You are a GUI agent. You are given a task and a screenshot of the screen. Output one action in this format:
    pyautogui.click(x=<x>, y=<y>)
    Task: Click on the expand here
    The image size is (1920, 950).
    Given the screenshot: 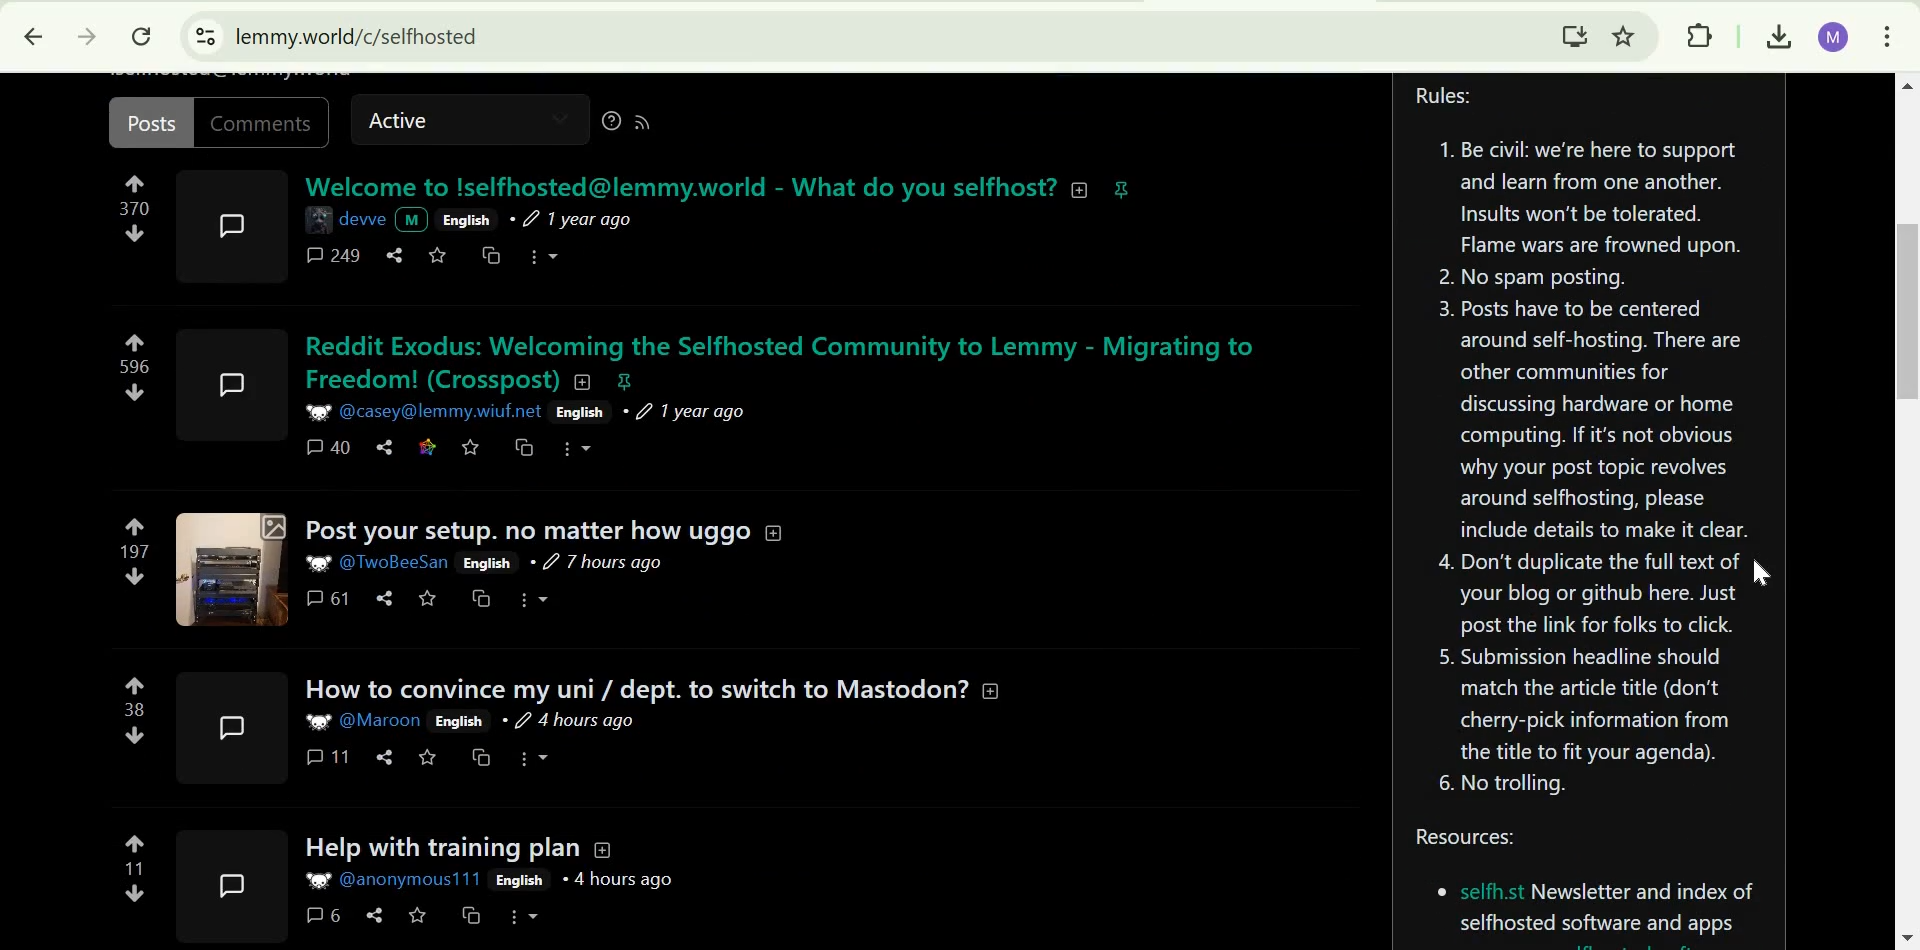 What is the action you would take?
    pyautogui.click(x=226, y=885)
    